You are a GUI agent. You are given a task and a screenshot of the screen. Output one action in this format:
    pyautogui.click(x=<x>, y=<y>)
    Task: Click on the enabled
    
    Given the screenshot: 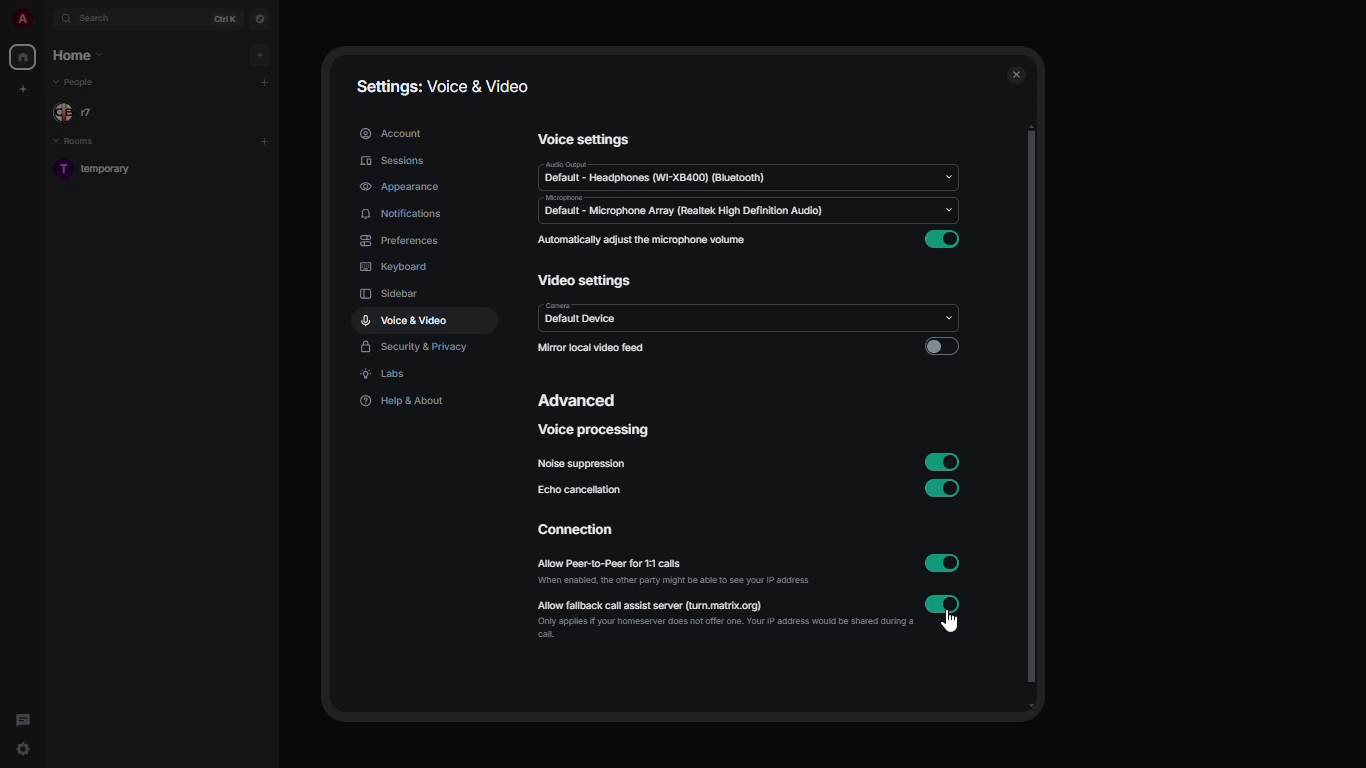 What is the action you would take?
    pyautogui.click(x=941, y=487)
    